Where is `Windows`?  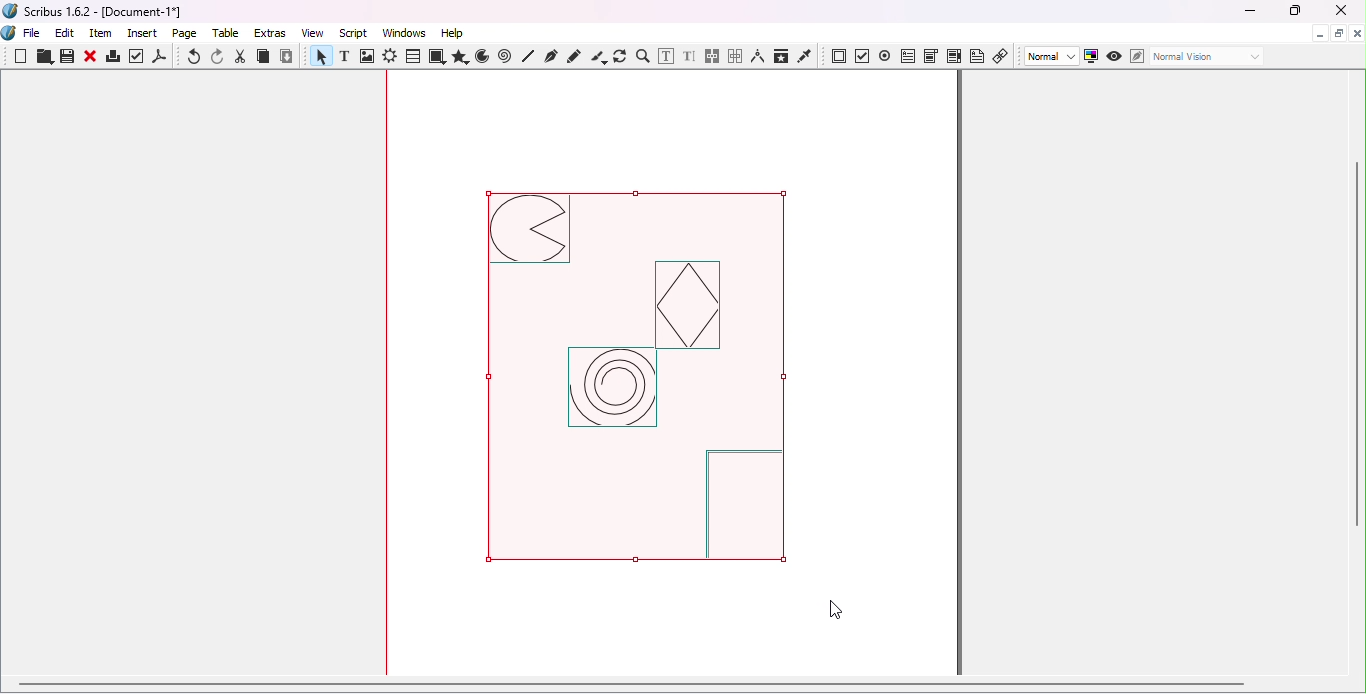 Windows is located at coordinates (404, 33).